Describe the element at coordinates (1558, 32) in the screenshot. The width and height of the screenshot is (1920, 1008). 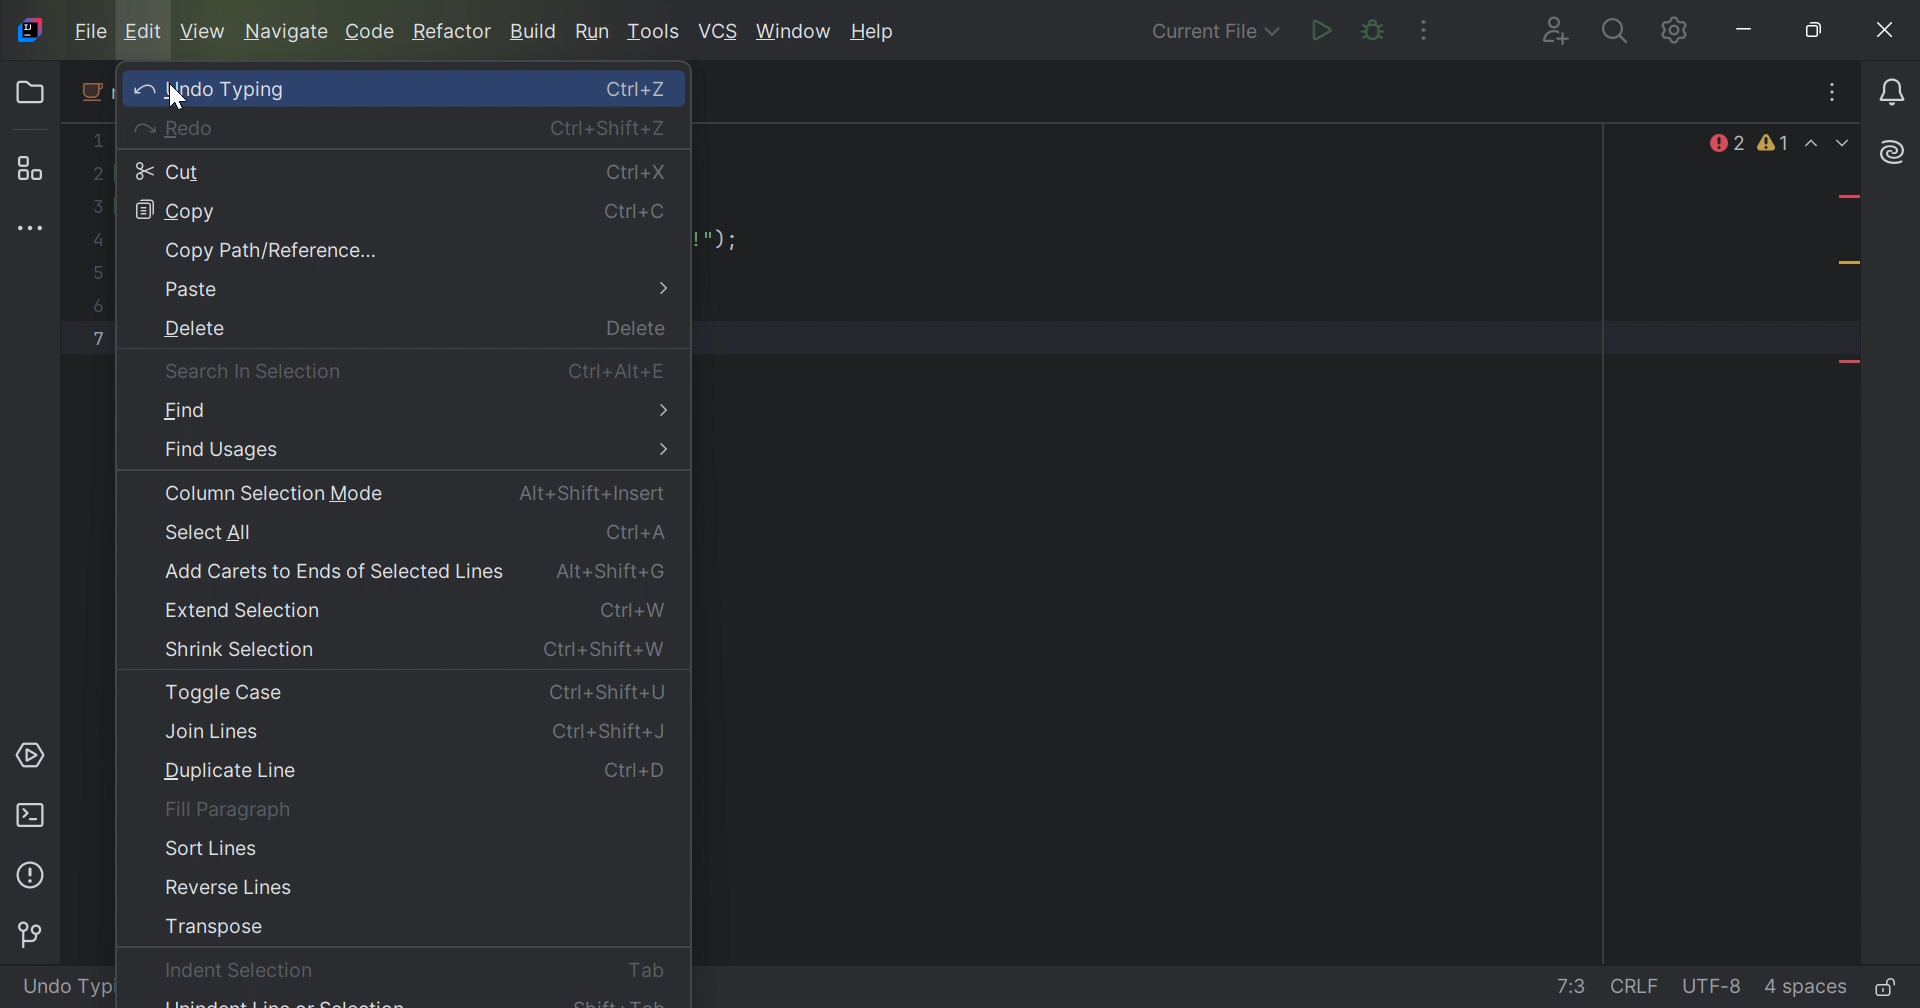
I see `Code With Me` at that location.